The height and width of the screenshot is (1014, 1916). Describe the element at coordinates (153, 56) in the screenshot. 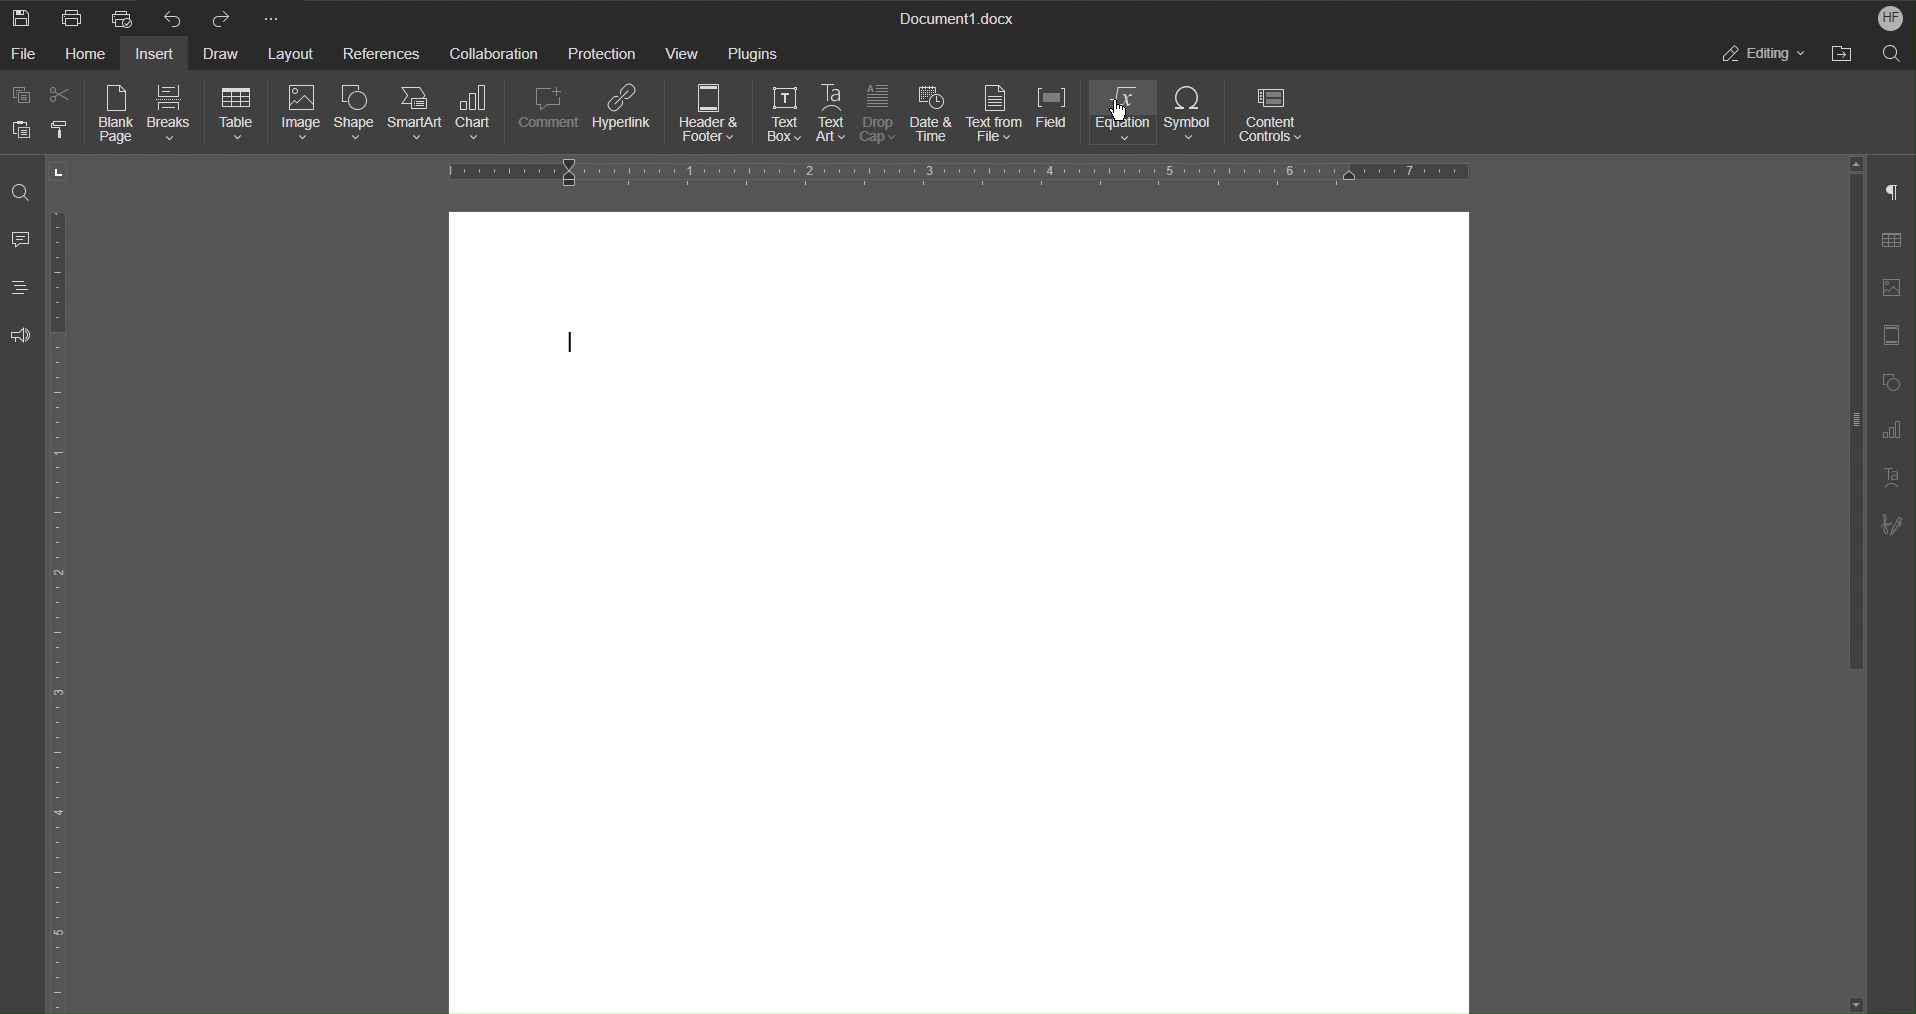

I see `Insert` at that location.